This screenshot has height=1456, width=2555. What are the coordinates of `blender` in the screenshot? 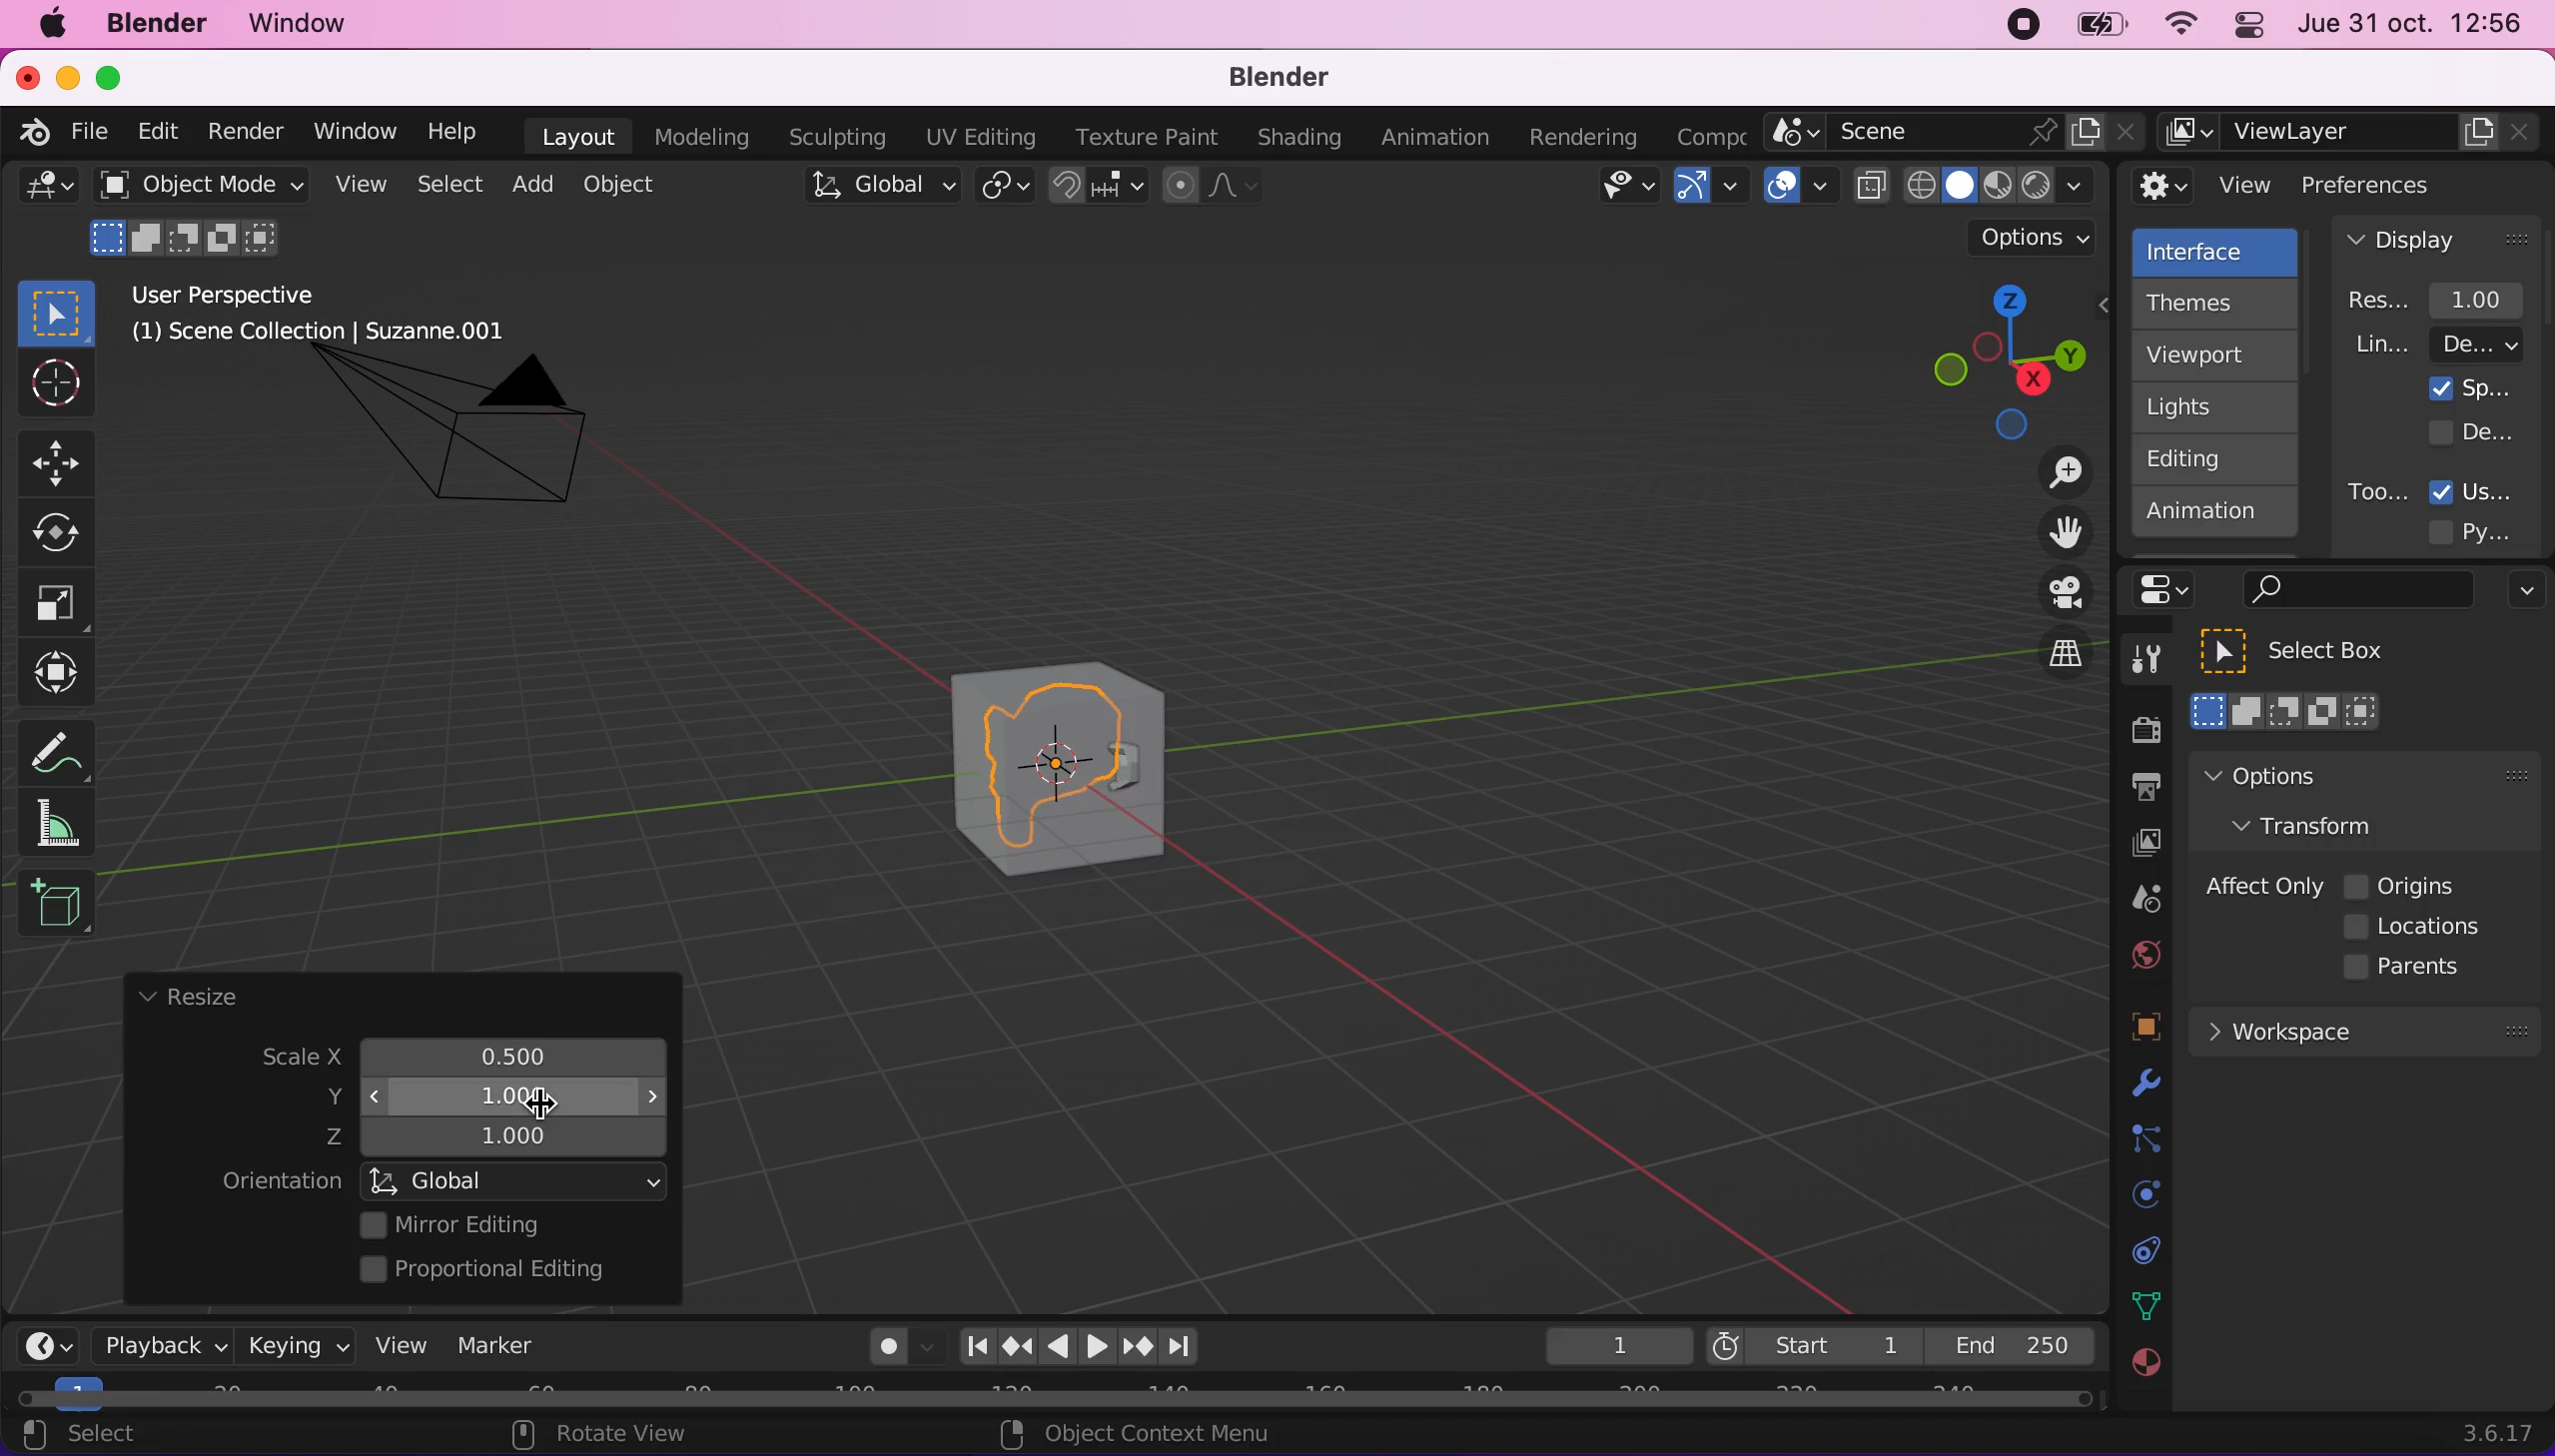 It's located at (155, 24).